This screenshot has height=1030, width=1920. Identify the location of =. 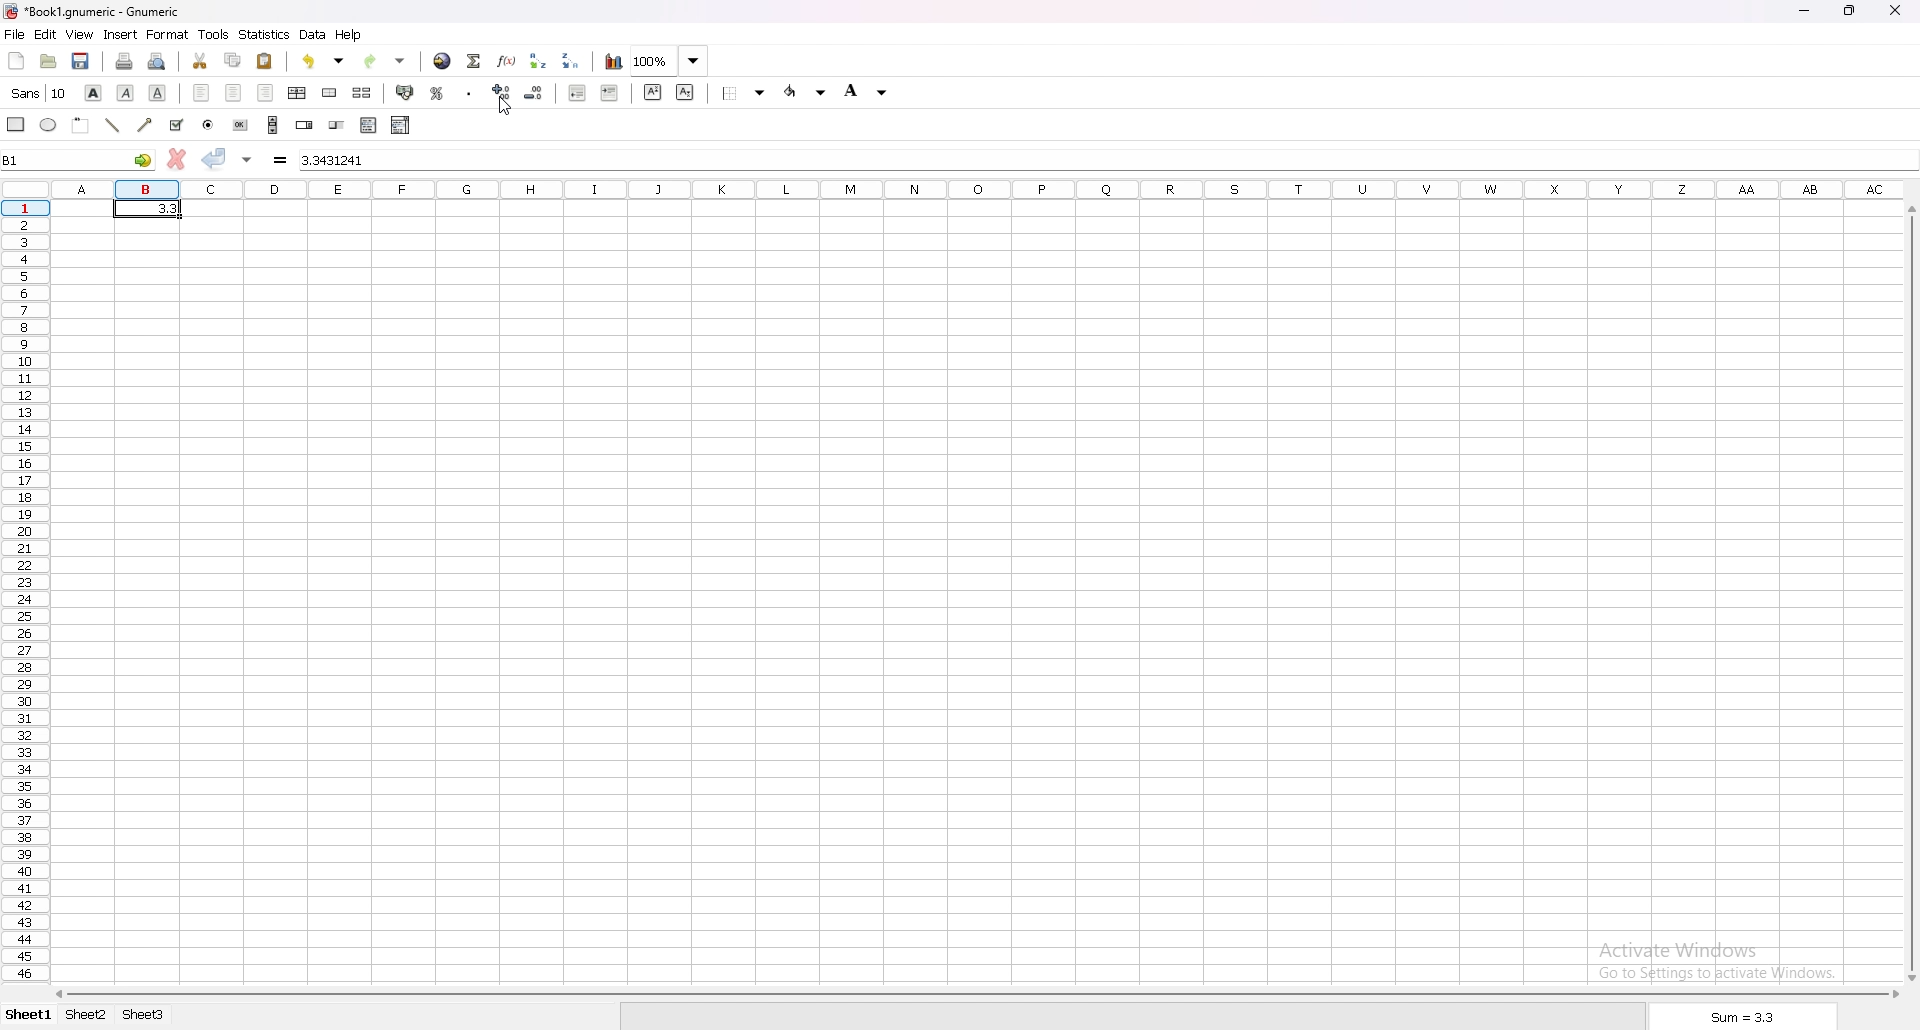
(279, 158).